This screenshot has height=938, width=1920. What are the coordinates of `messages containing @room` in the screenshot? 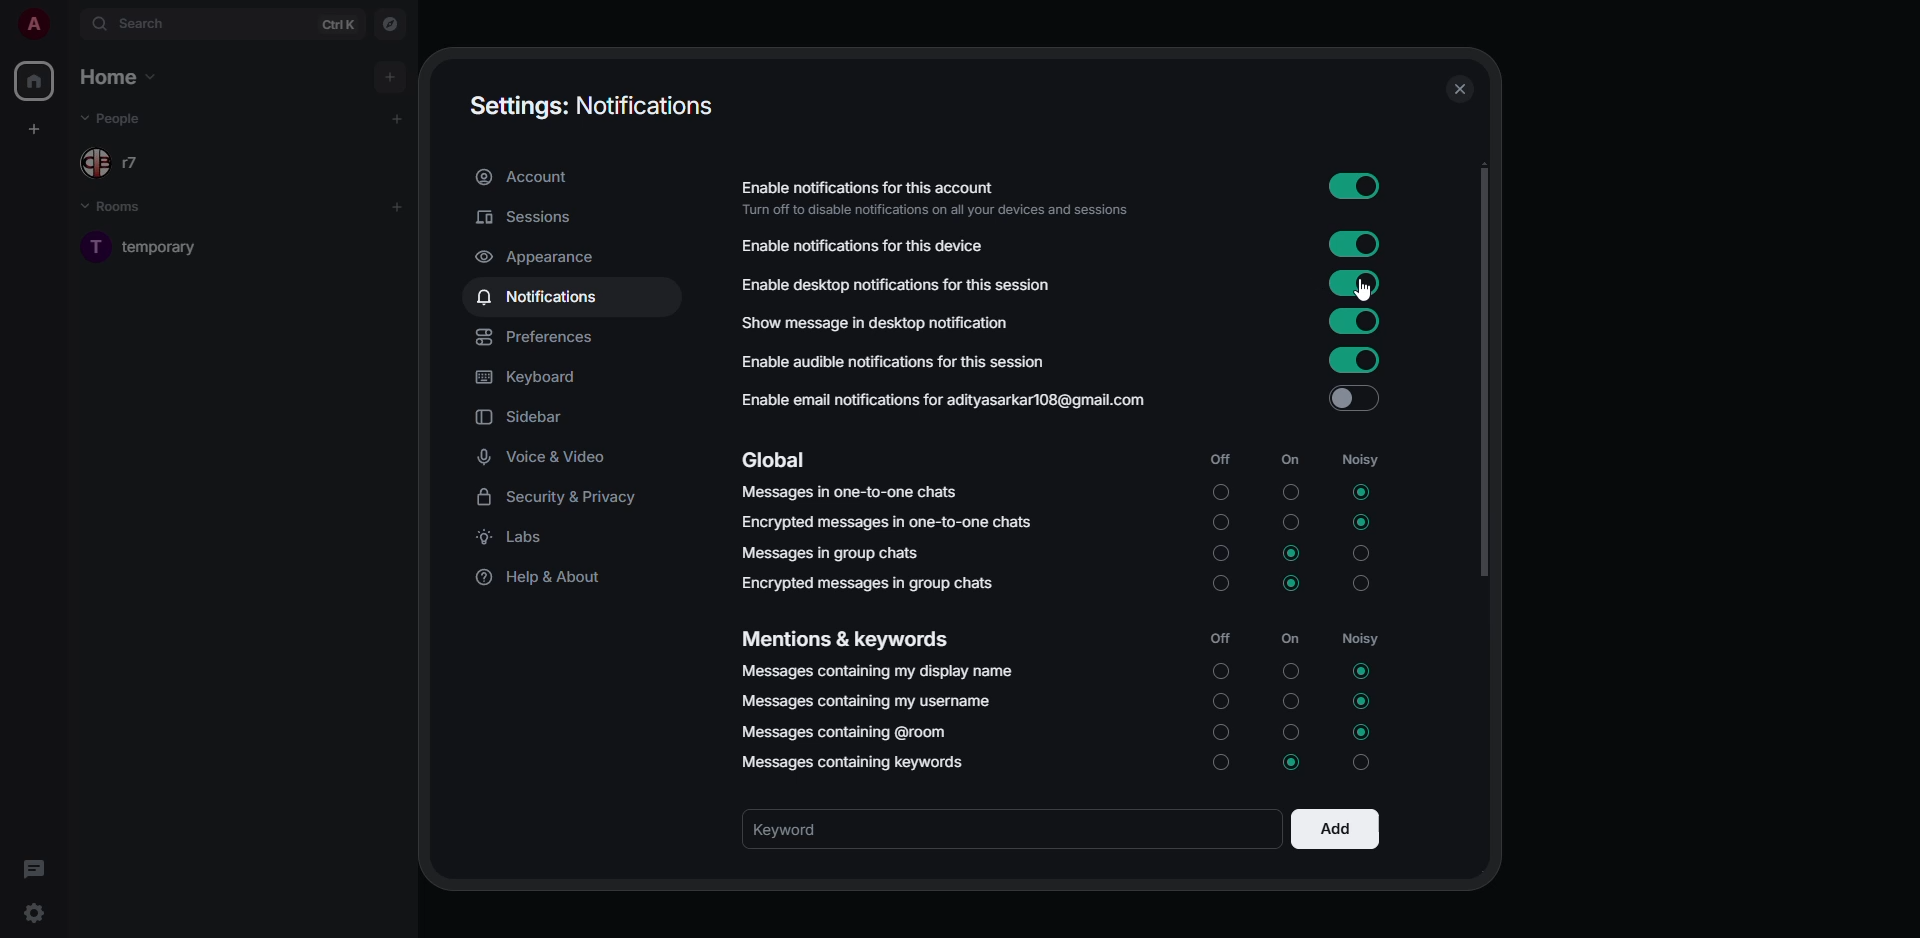 It's located at (841, 731).